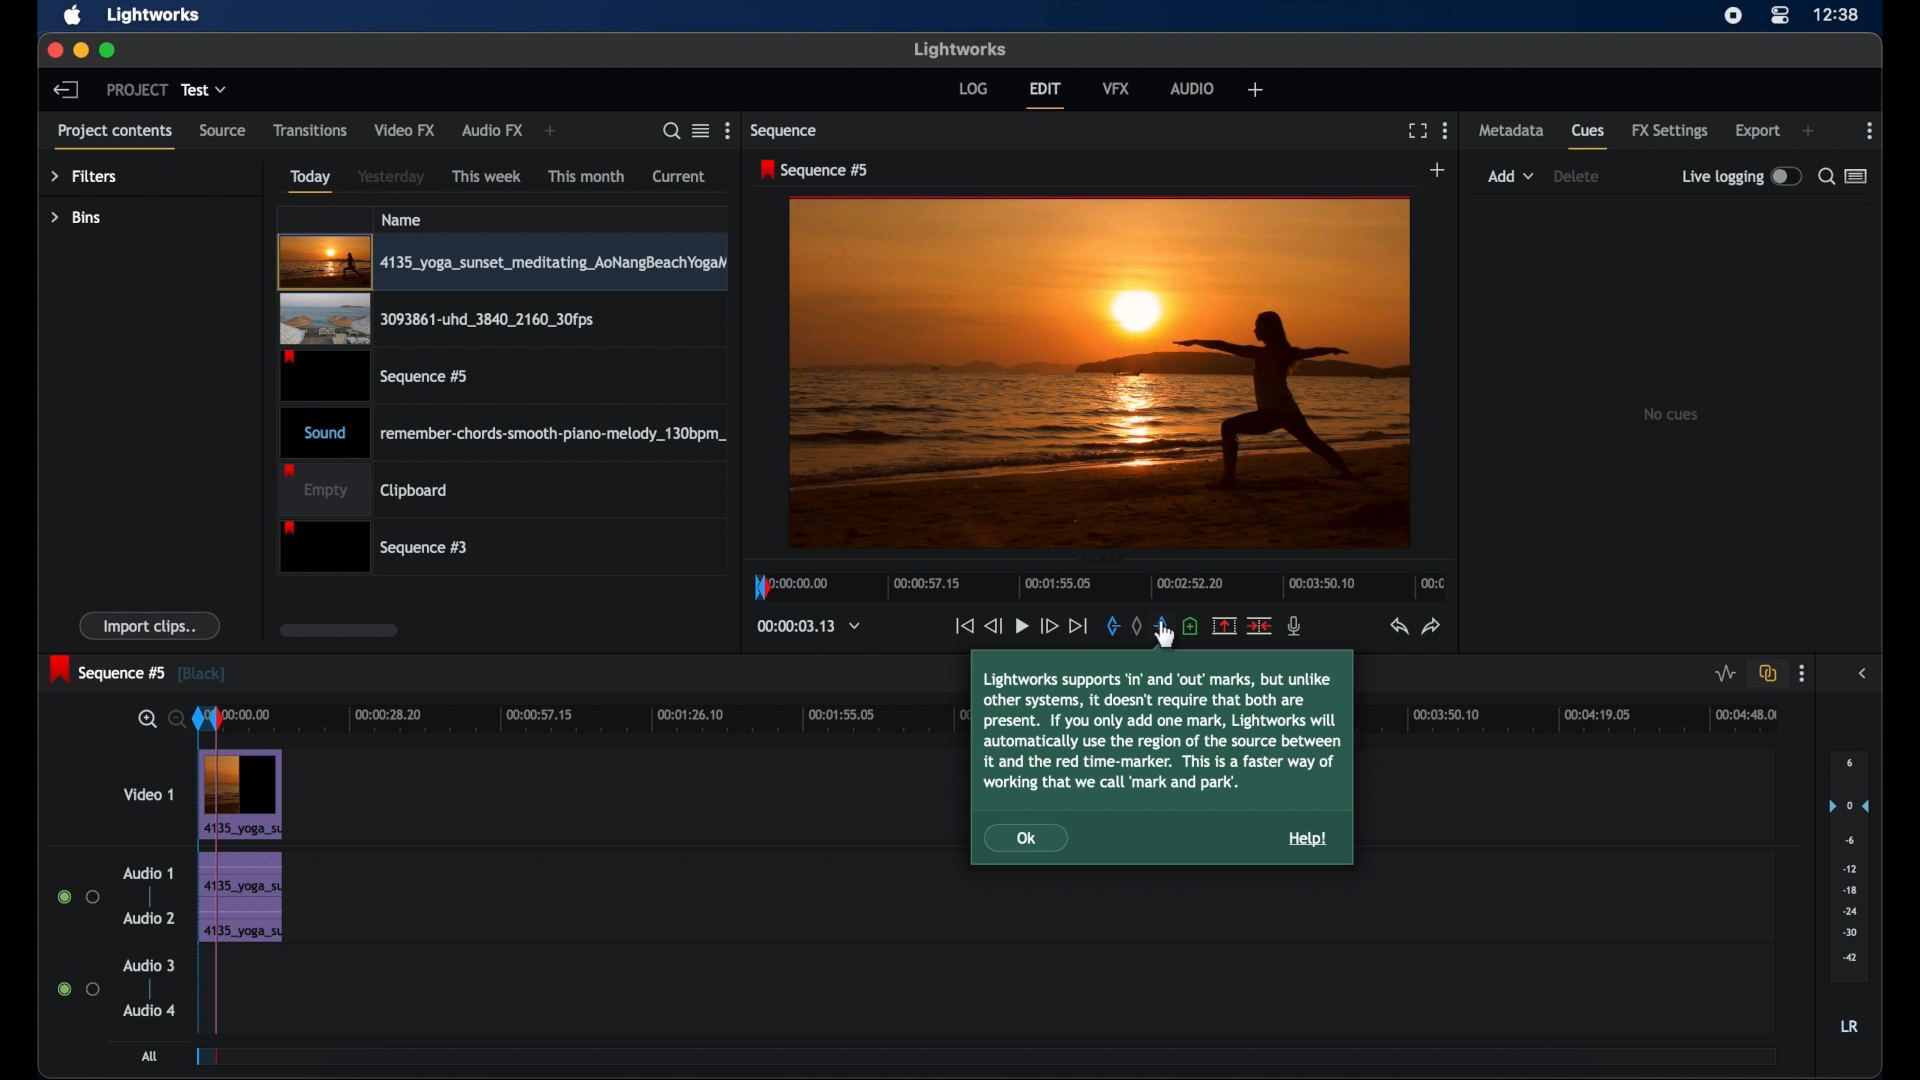 This screenshot has height=1080, width=1920. Describe the element at coordinates (1856, 176) in the screenshot. I see `toggle between list or logger view` at that location.